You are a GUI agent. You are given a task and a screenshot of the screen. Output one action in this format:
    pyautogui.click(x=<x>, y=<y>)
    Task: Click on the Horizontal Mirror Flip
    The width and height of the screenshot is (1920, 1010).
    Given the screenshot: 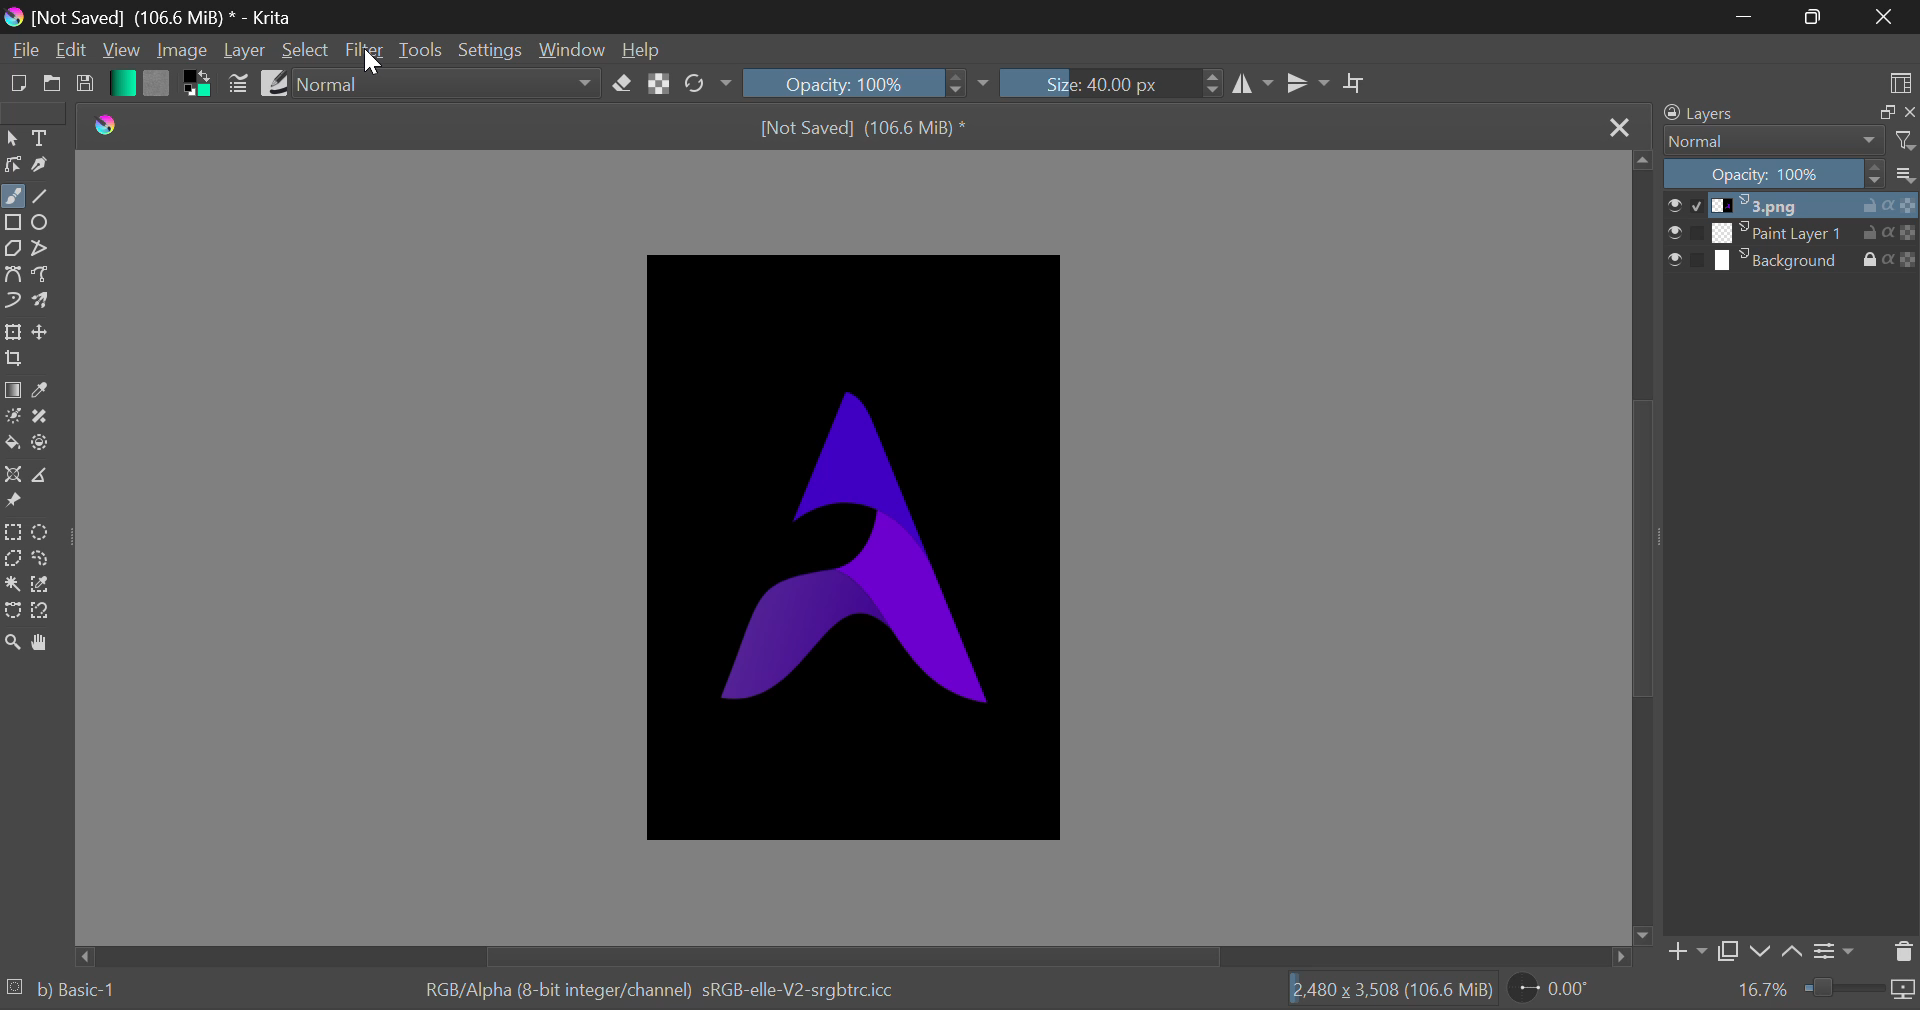 What is the action you would take?
    pyautogui.click(x=1308, y=83)
    